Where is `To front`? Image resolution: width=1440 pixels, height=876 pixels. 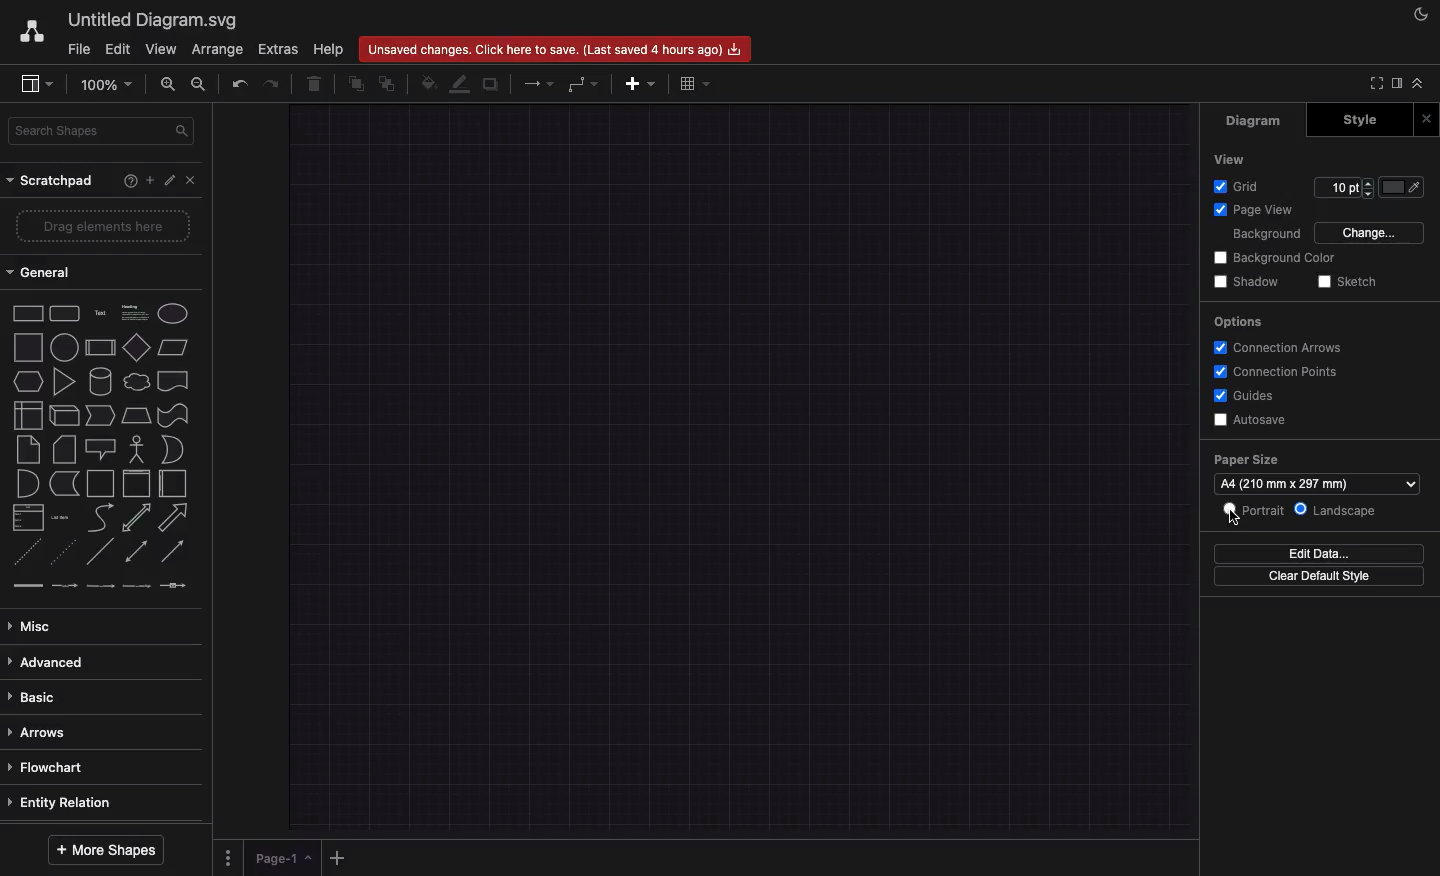
To front is located at coordinates (355, 87).